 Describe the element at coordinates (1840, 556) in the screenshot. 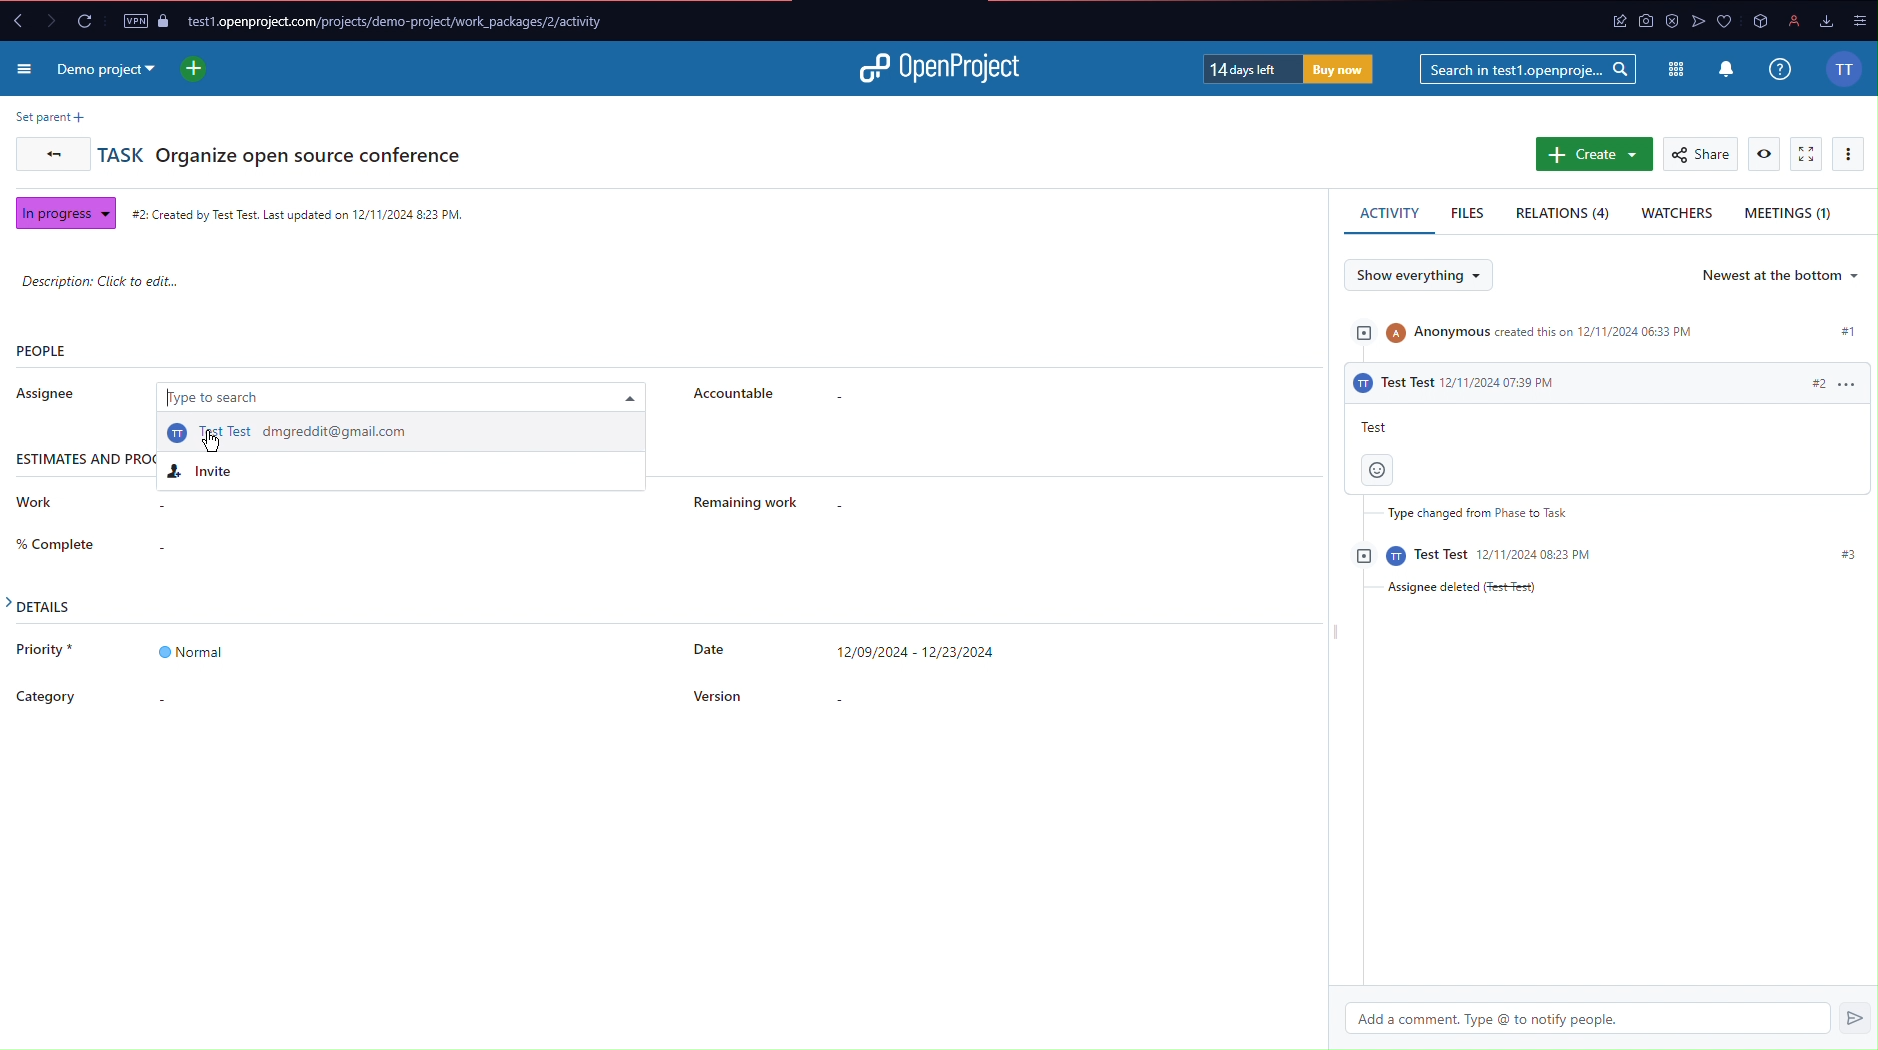

I see `#3` at that location.